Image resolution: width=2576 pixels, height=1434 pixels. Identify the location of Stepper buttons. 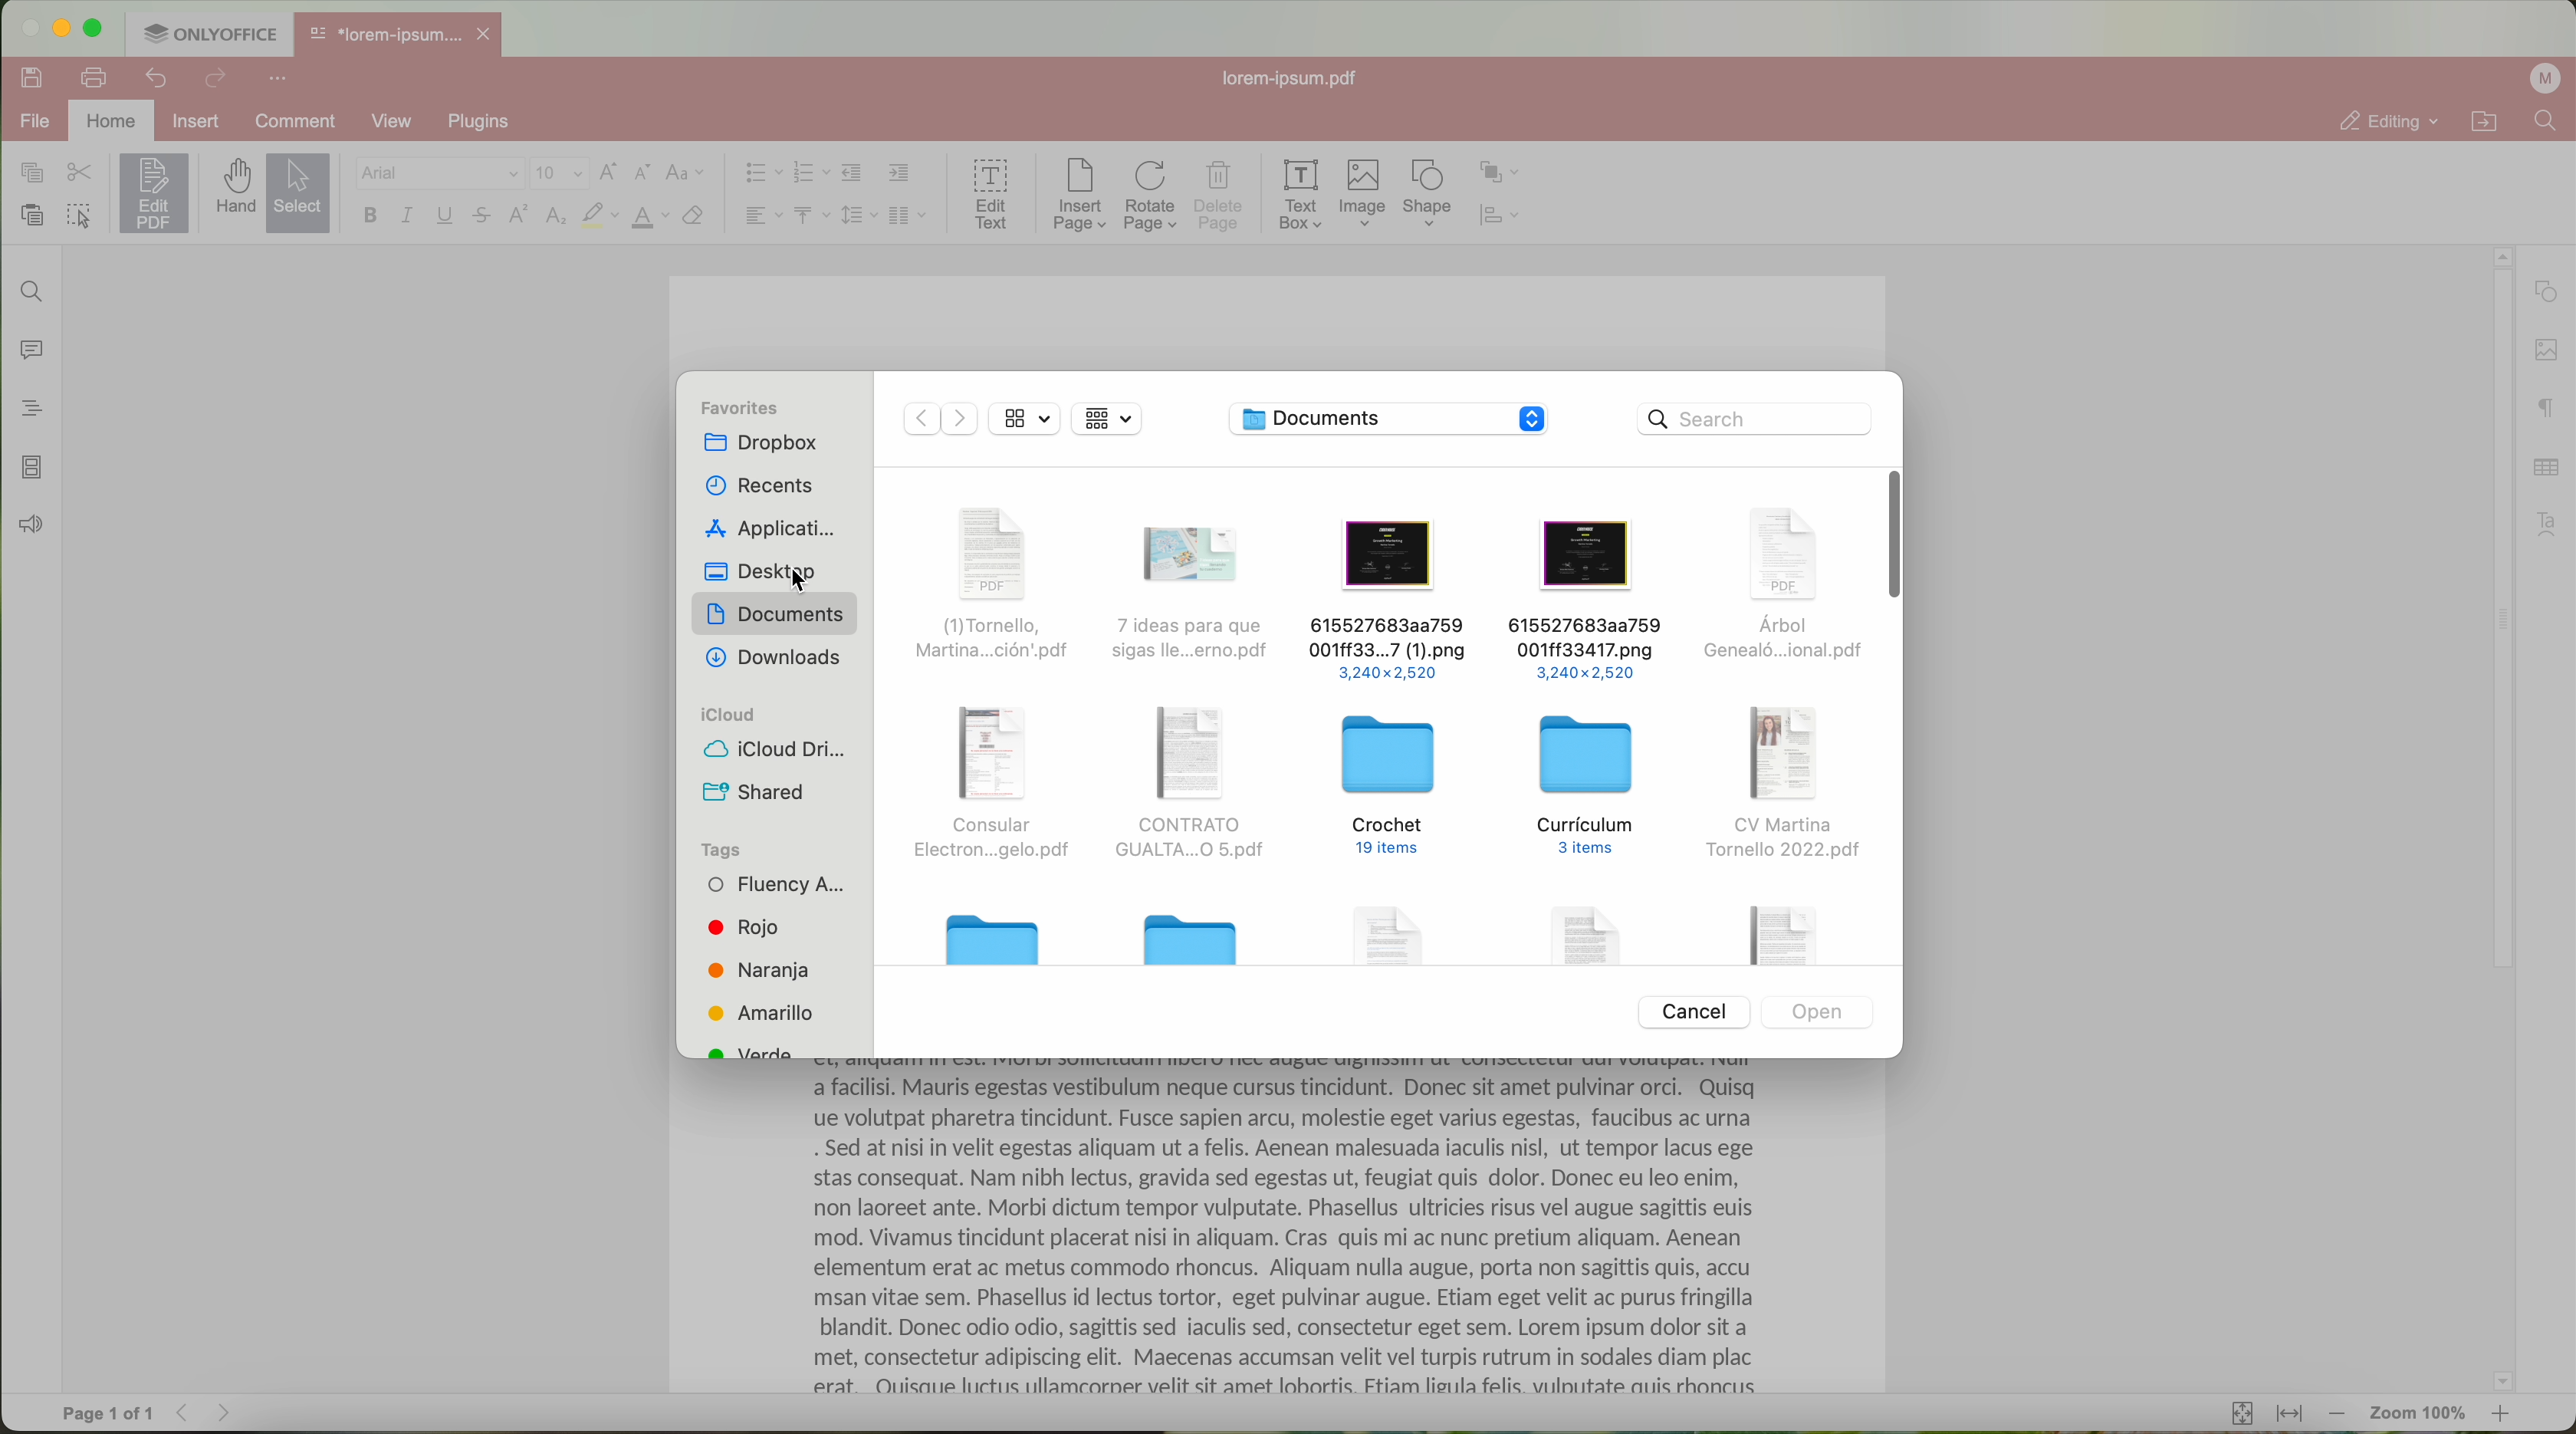
(1531, 420).